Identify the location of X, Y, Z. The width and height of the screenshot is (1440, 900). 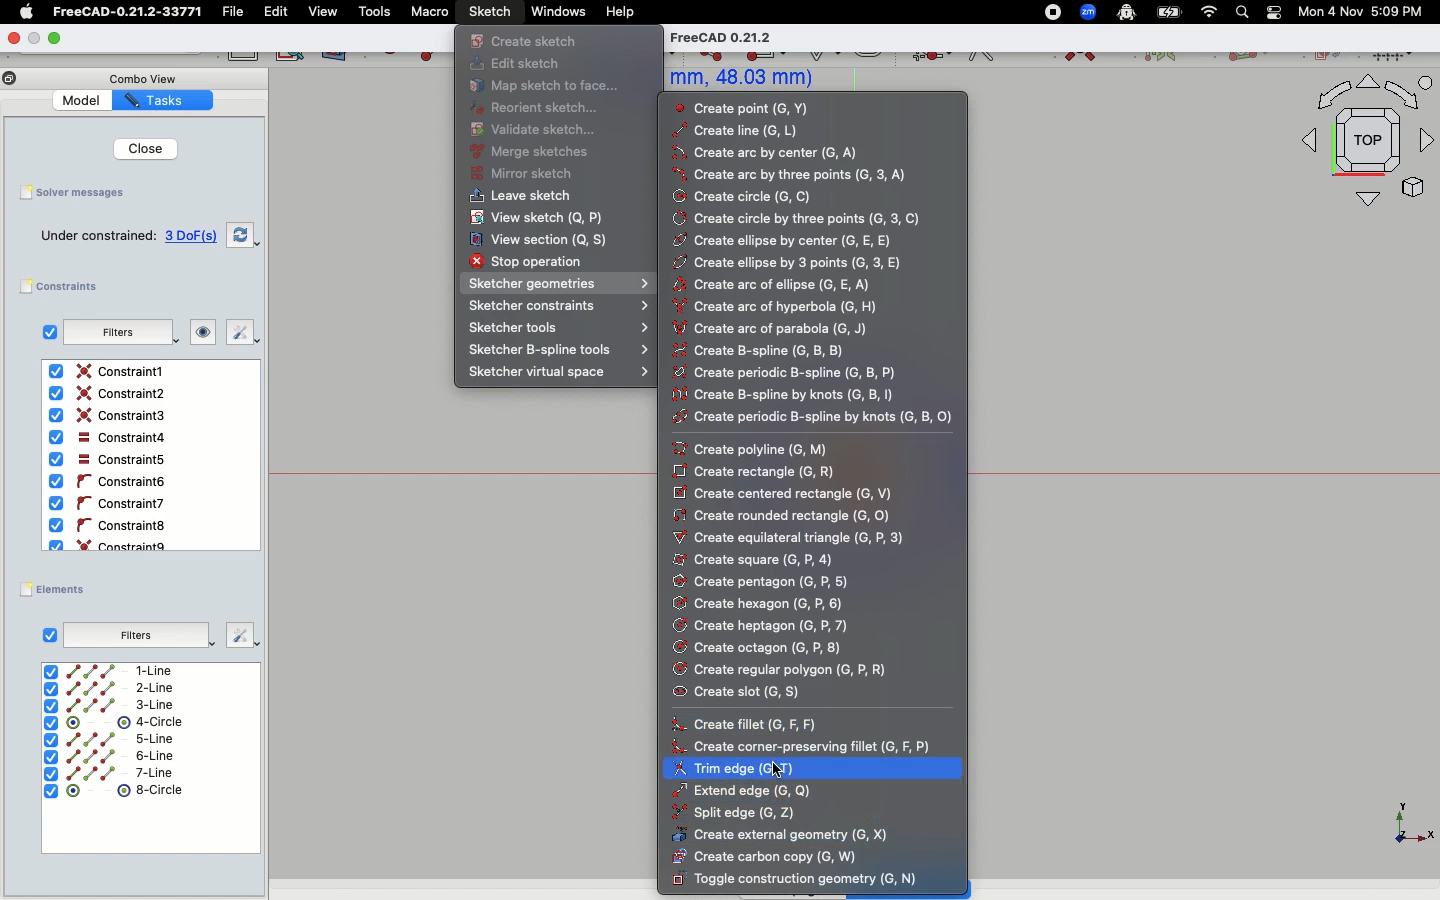
(1401, 829).